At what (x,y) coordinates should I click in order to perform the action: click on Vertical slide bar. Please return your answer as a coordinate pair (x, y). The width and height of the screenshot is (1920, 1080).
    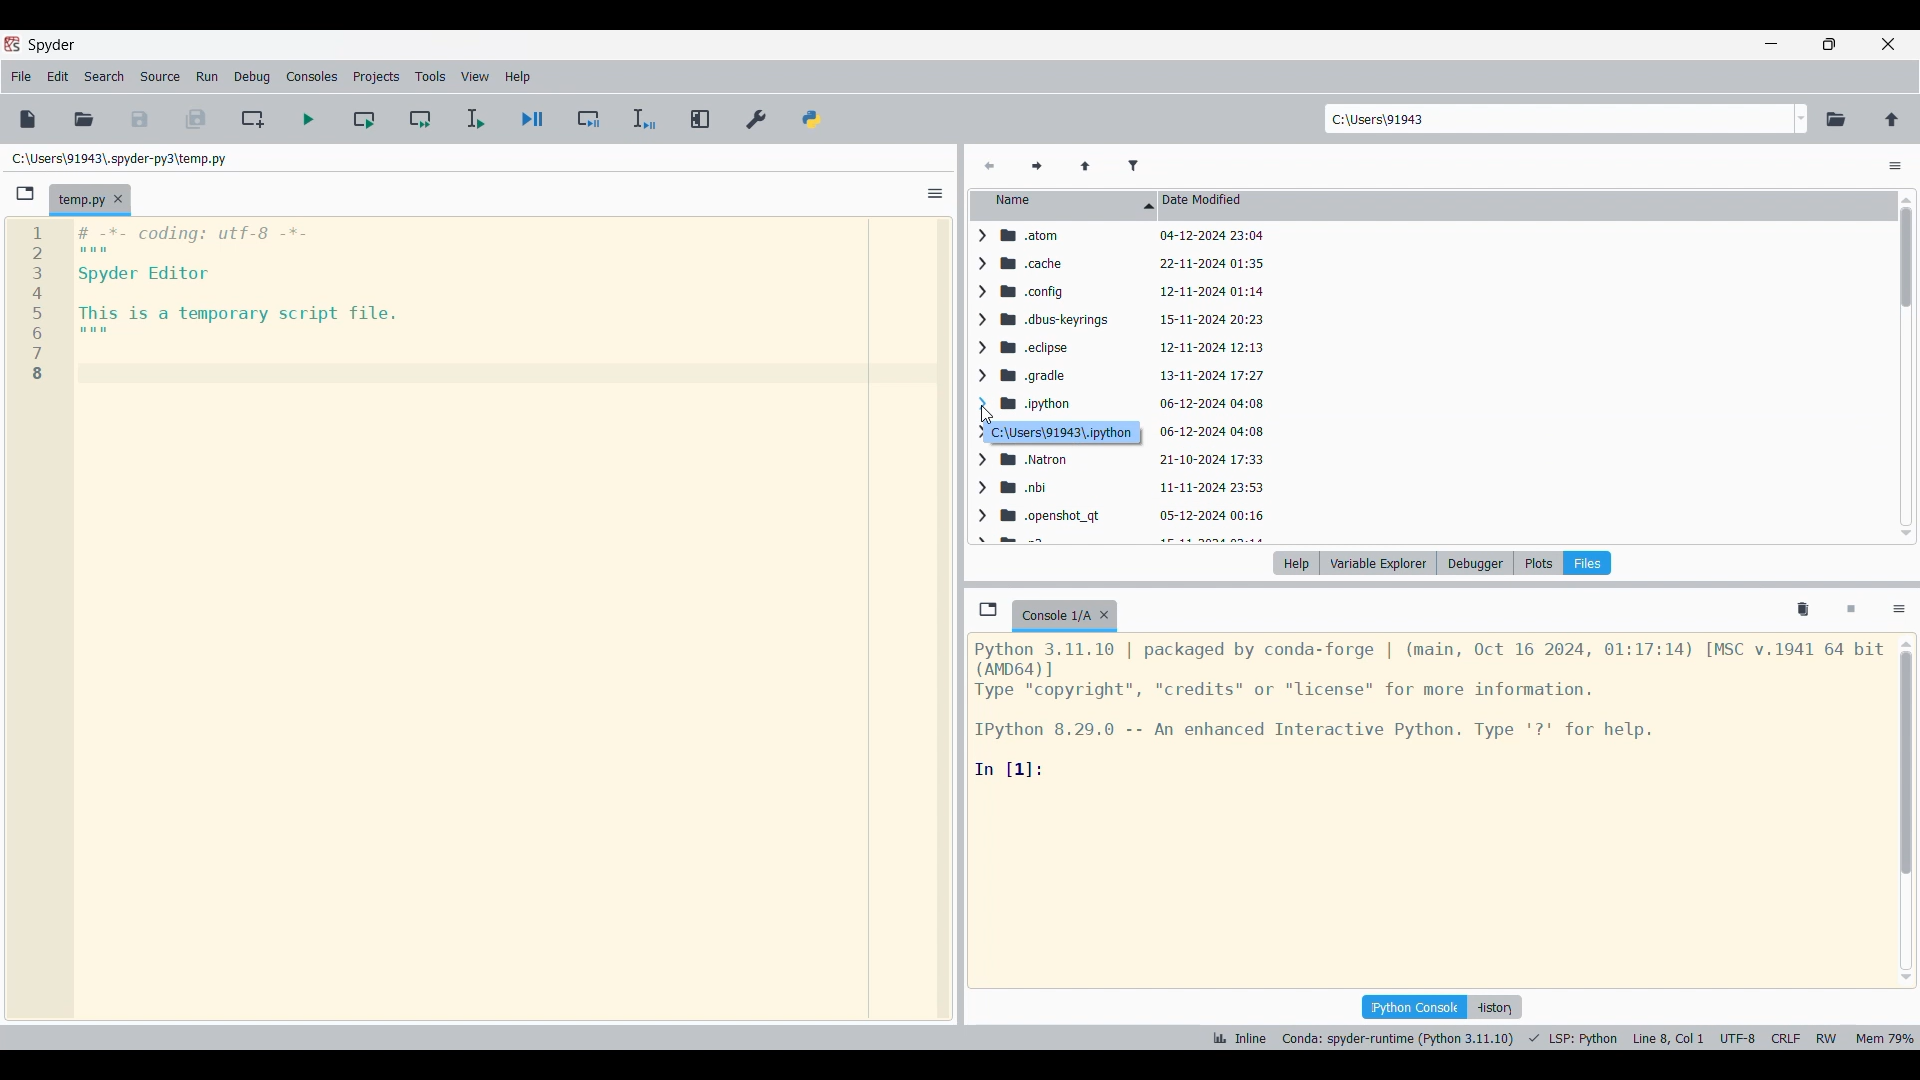
    Looking at the image, I should click on (1906, 366).